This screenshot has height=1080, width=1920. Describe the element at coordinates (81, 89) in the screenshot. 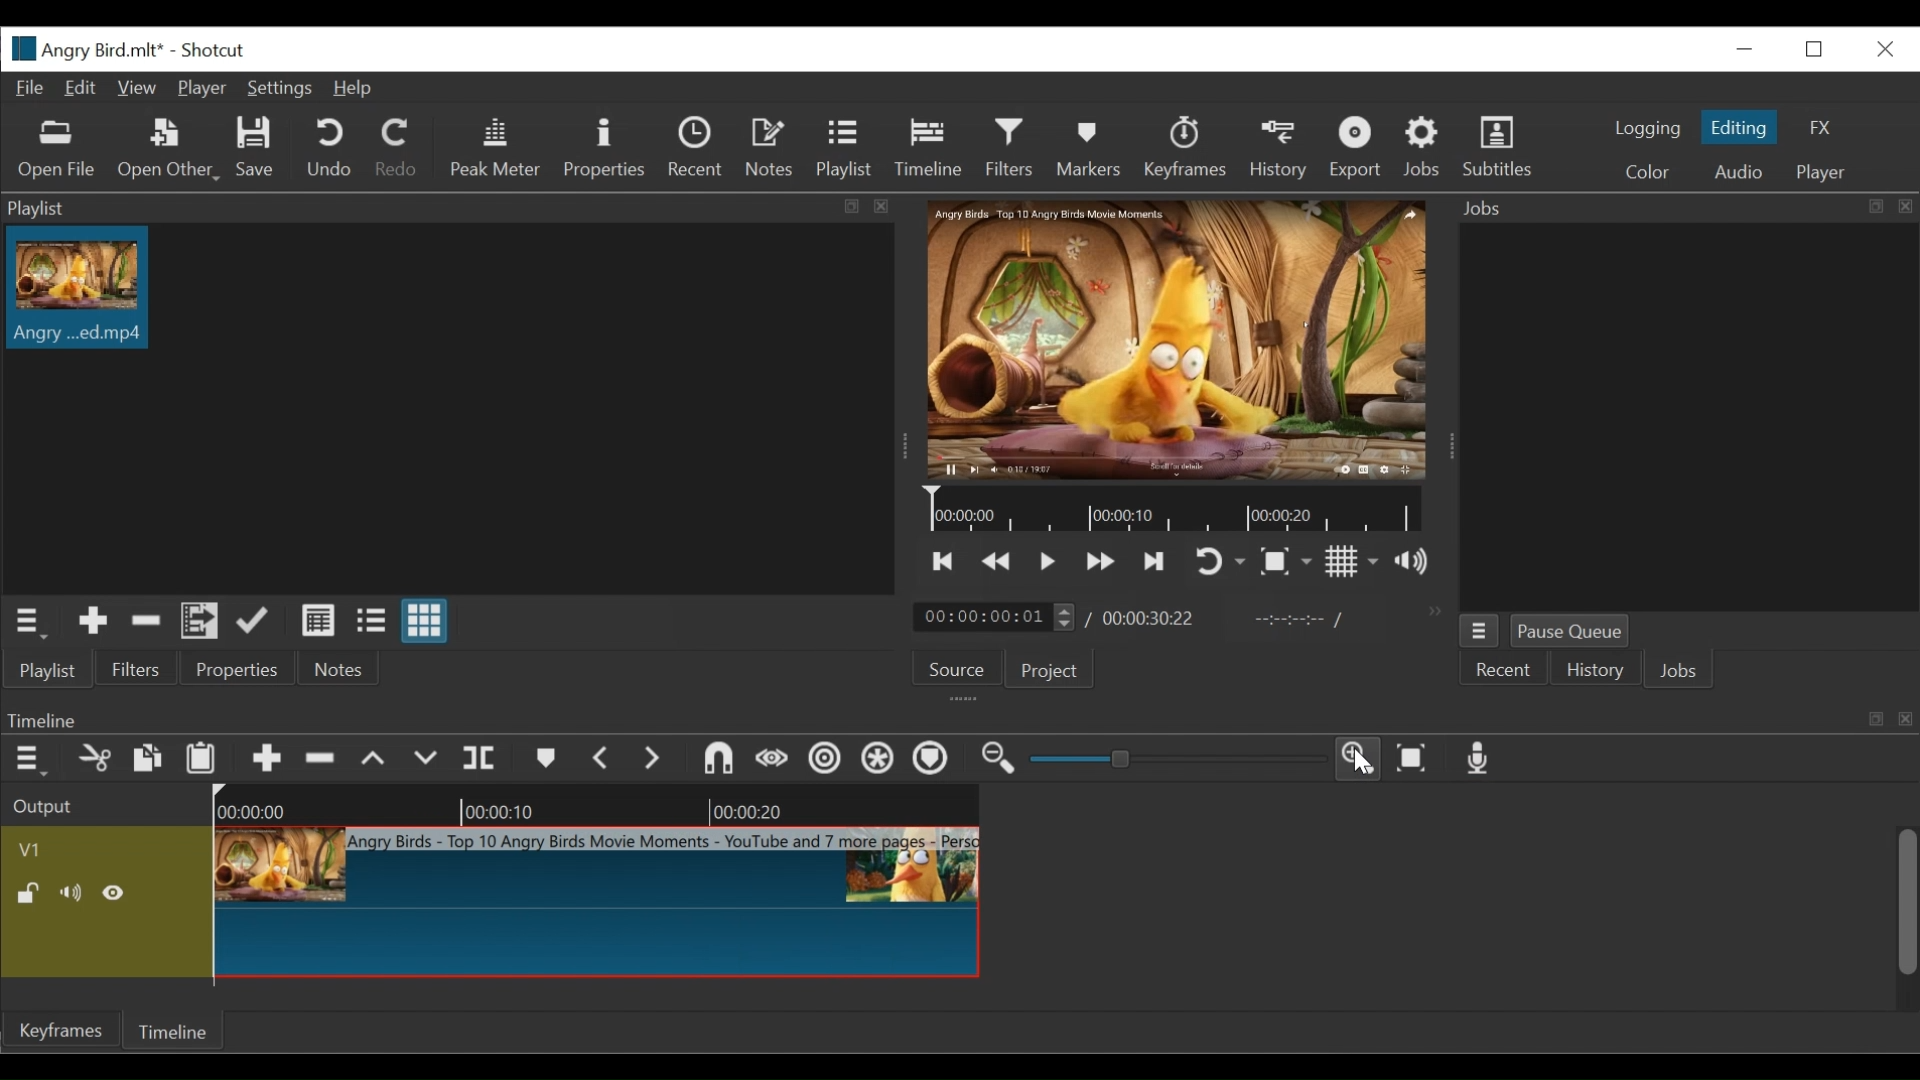

I see `Edit` at that location.